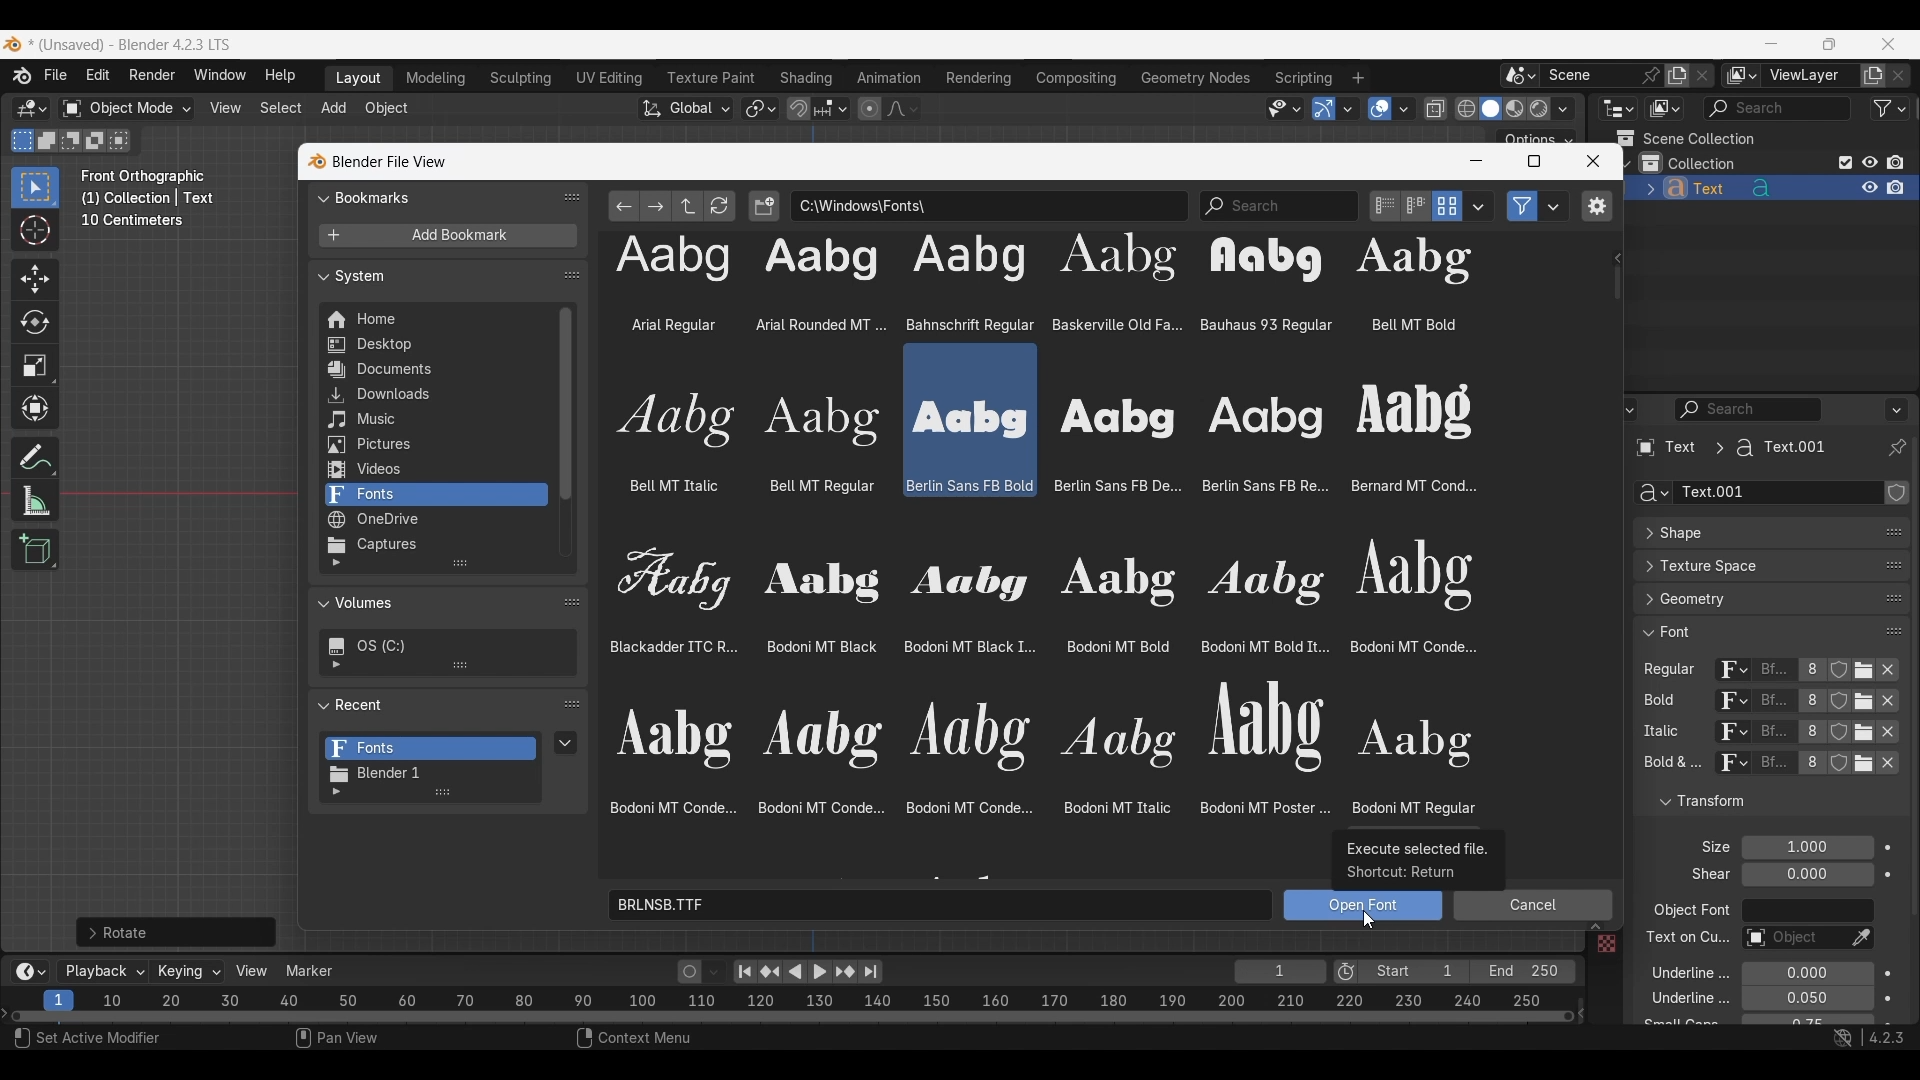 The height and width of the screenshot is (1080, 1920). What do you see at coordinates (28, 972) in the screenshot?
I see `More options` at bounding box center [28, 972].